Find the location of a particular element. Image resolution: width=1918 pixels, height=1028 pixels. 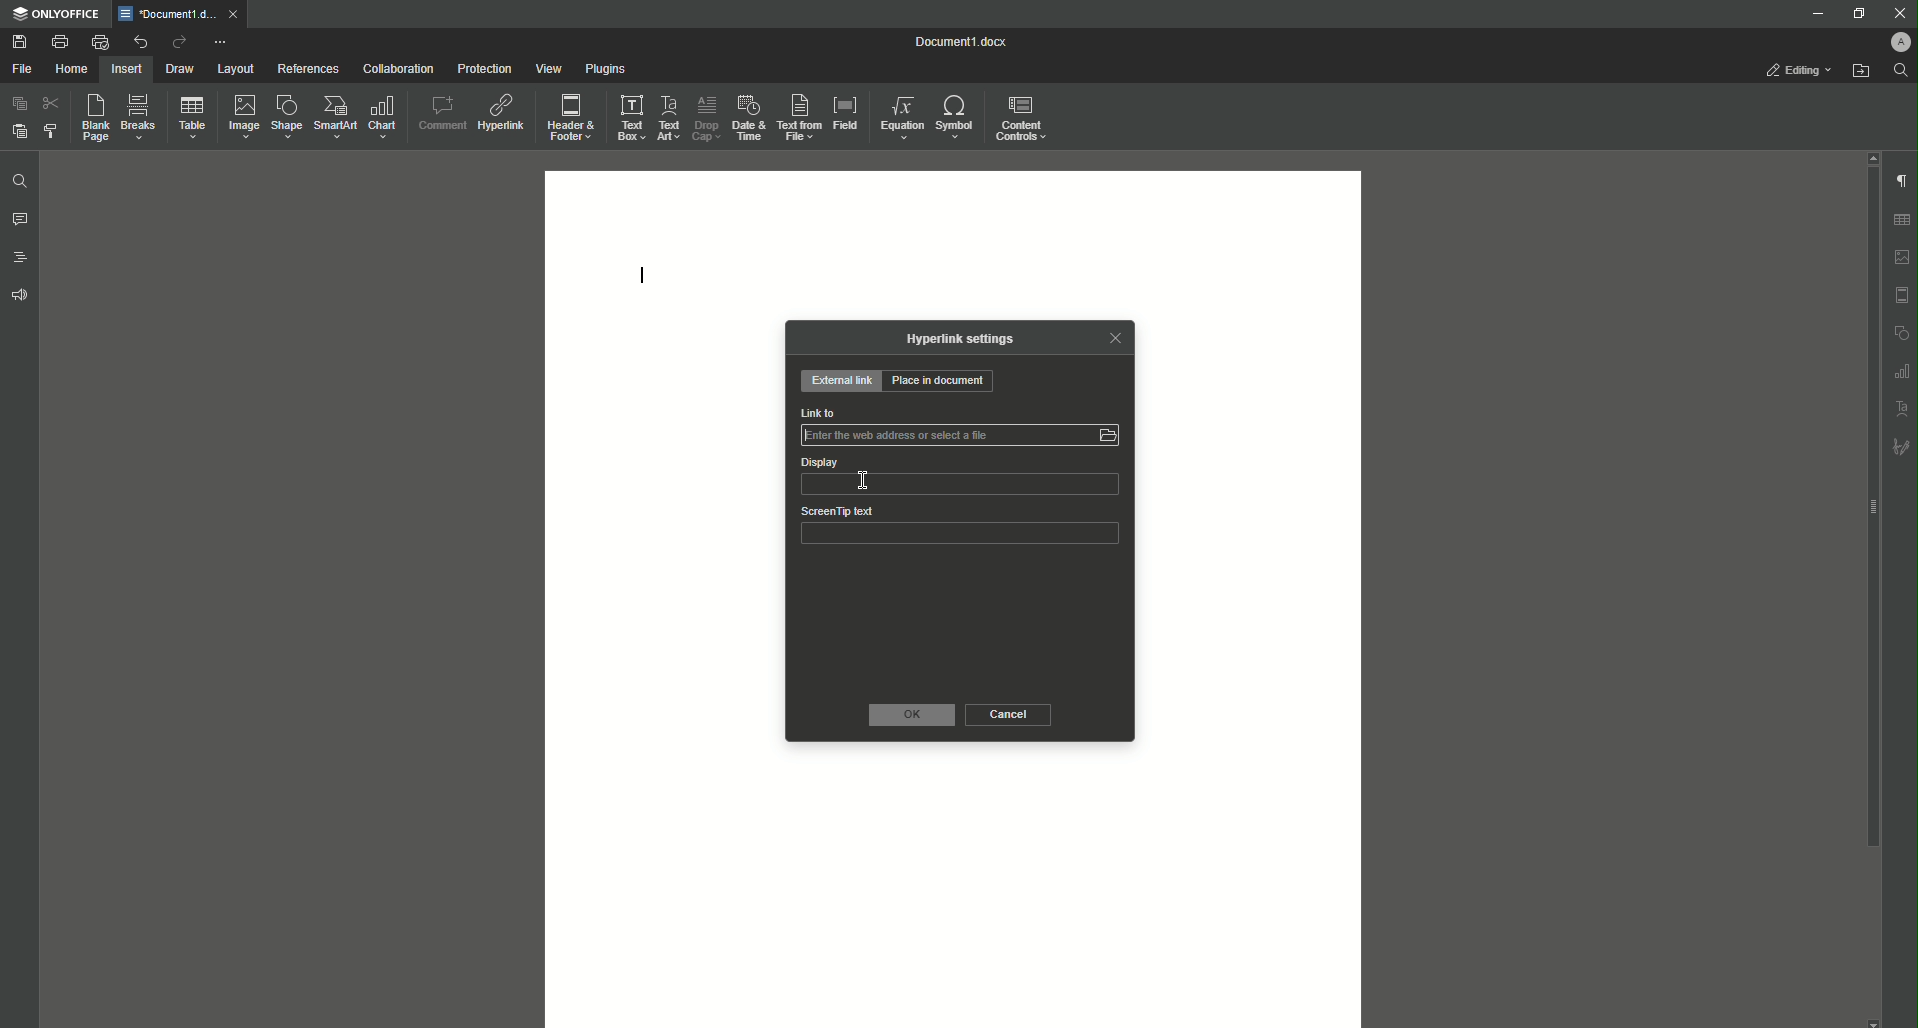

Profile is located at coordinates (1892, 42).